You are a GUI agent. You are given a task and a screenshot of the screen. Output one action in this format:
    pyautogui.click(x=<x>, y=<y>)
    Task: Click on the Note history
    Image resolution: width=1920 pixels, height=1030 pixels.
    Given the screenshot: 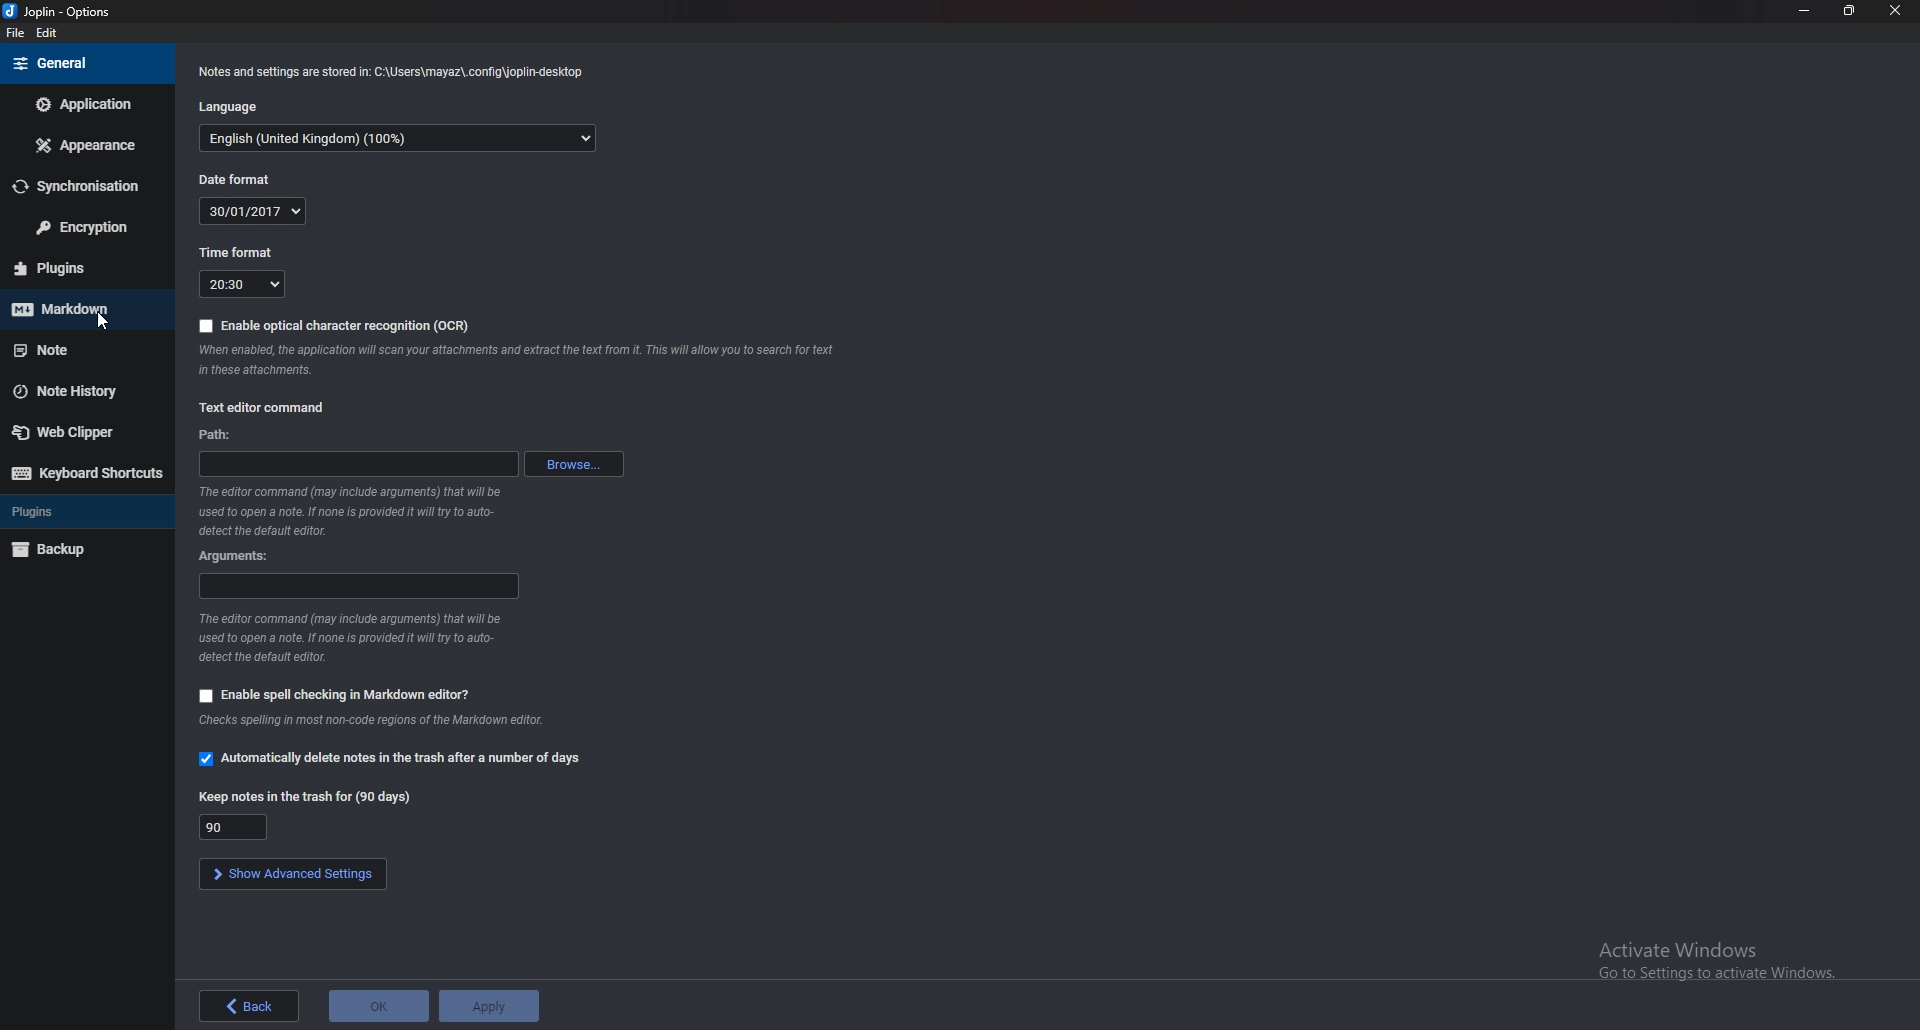 What is the action you would take?
    pyautogui.click(x=88, y=390)
    